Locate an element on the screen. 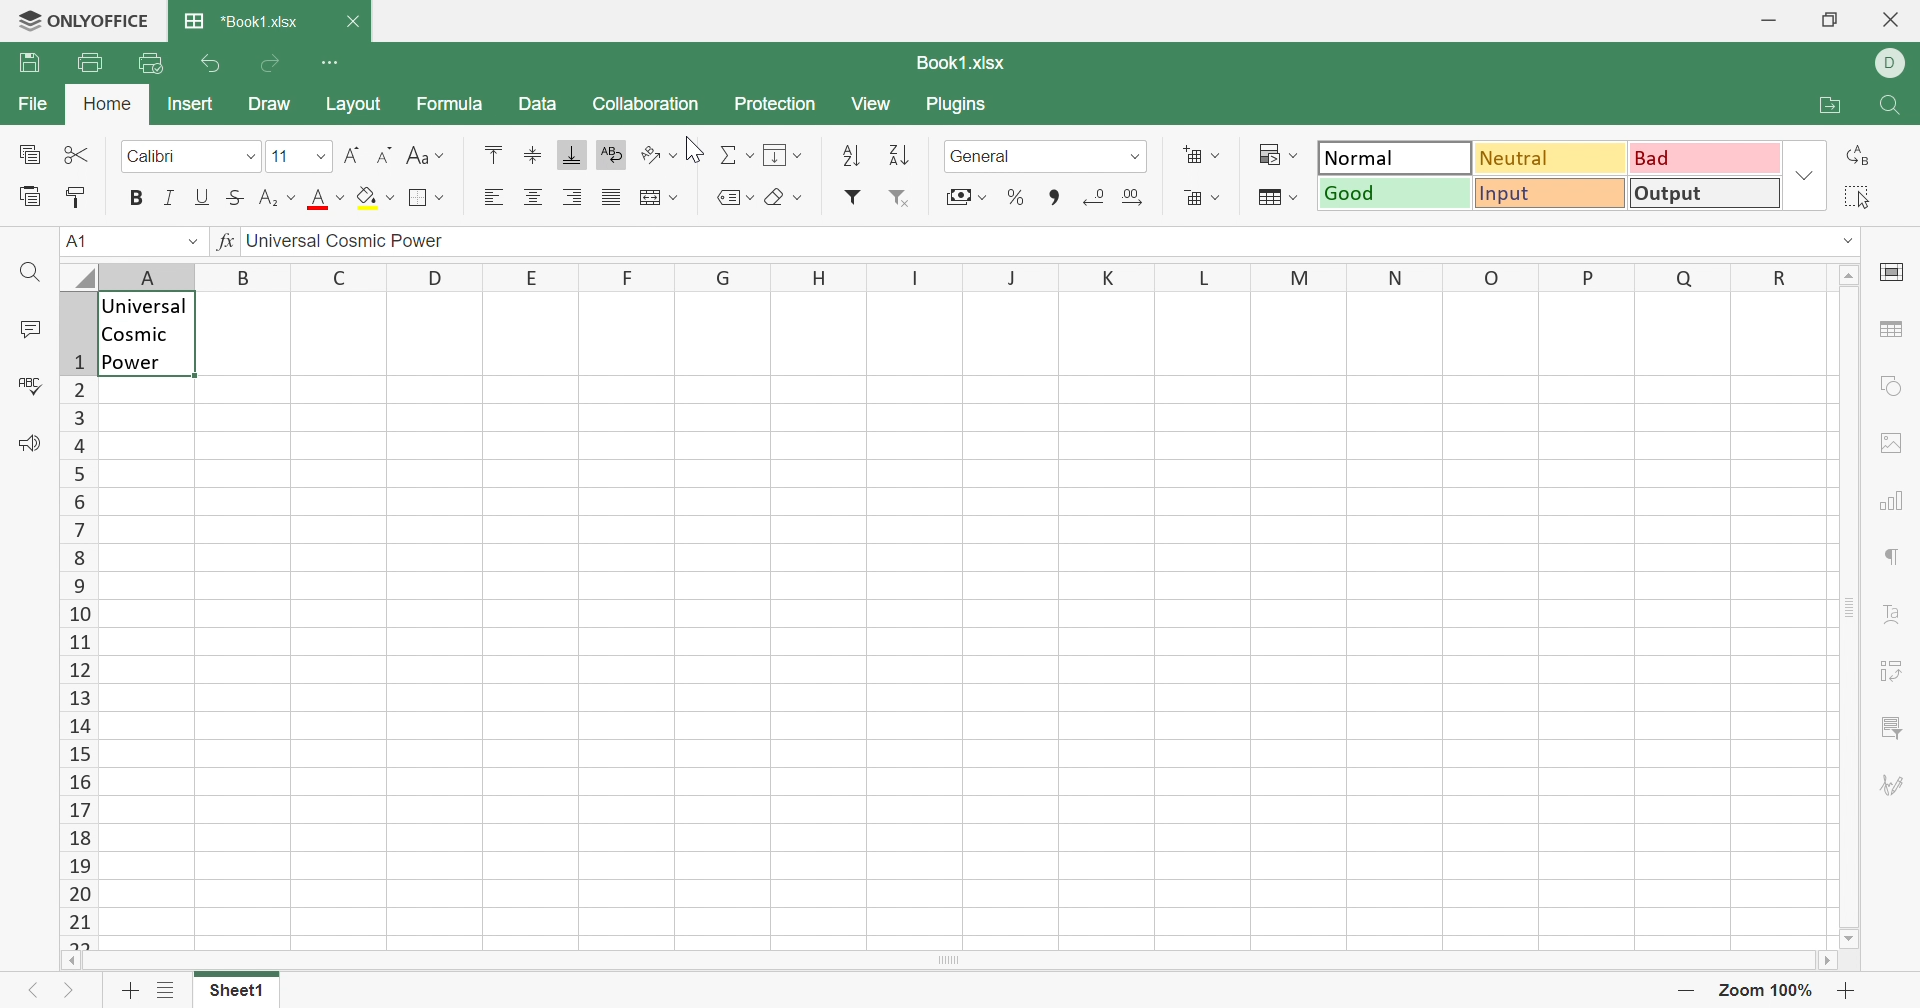 Image resolution: width=1920 pixels, height=1008 pixels. Decrease decimal is located at coordinates (1096, 198).